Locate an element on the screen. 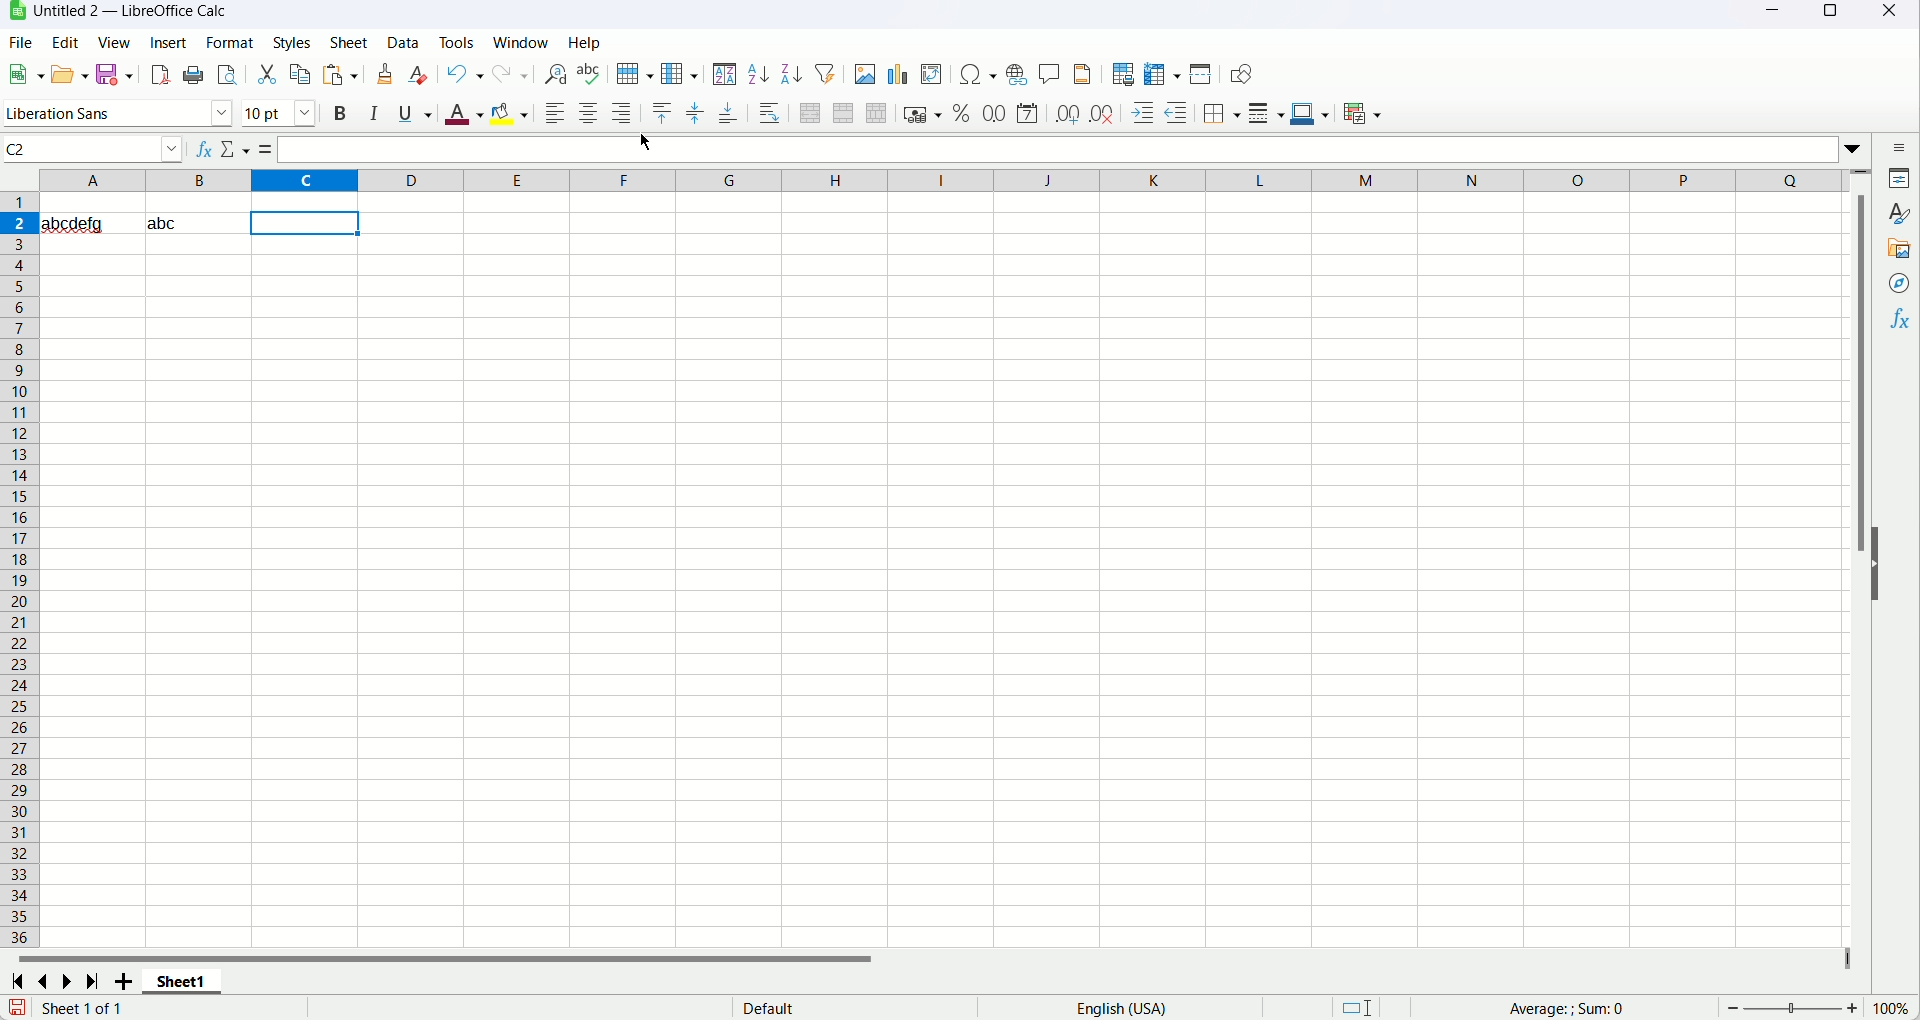 The width and height of the screenshot is (1920, 1020). sort ascending is located at coordinates (757, 75).